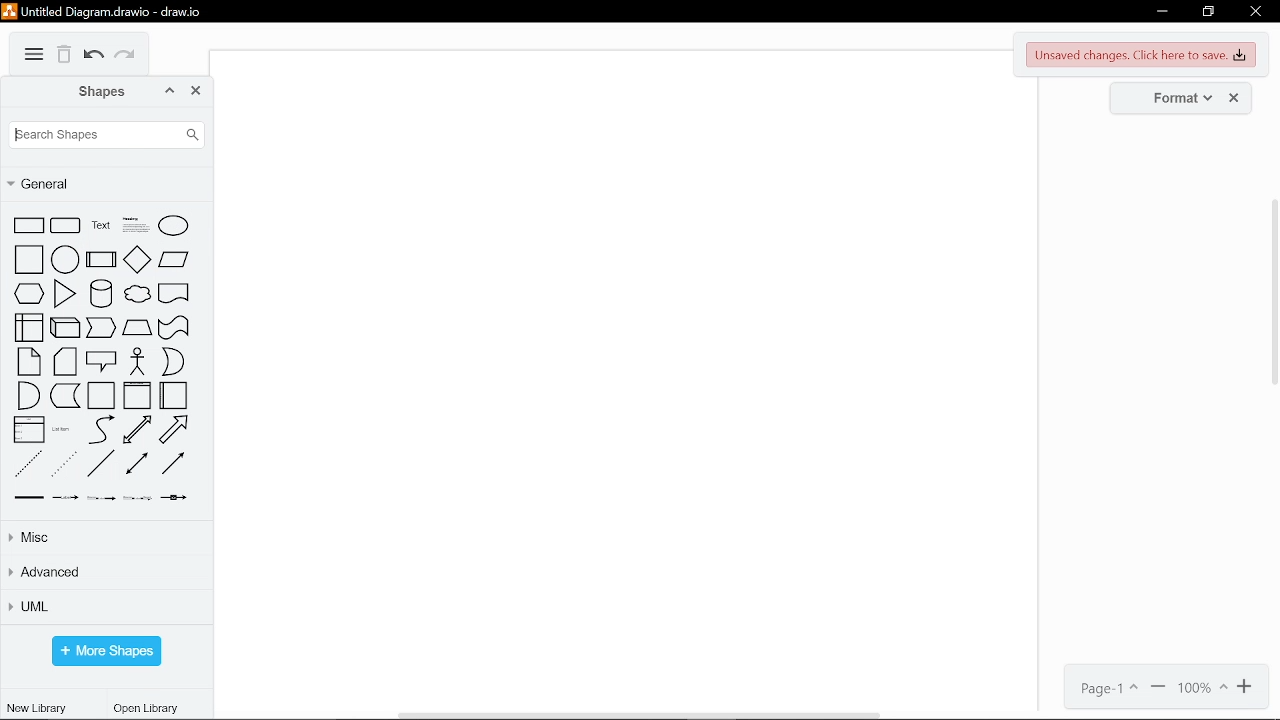 The image size is (1280, 720). Describe the element at coordinates (106, 574) in the screenshot. I see `advanced` at that location.